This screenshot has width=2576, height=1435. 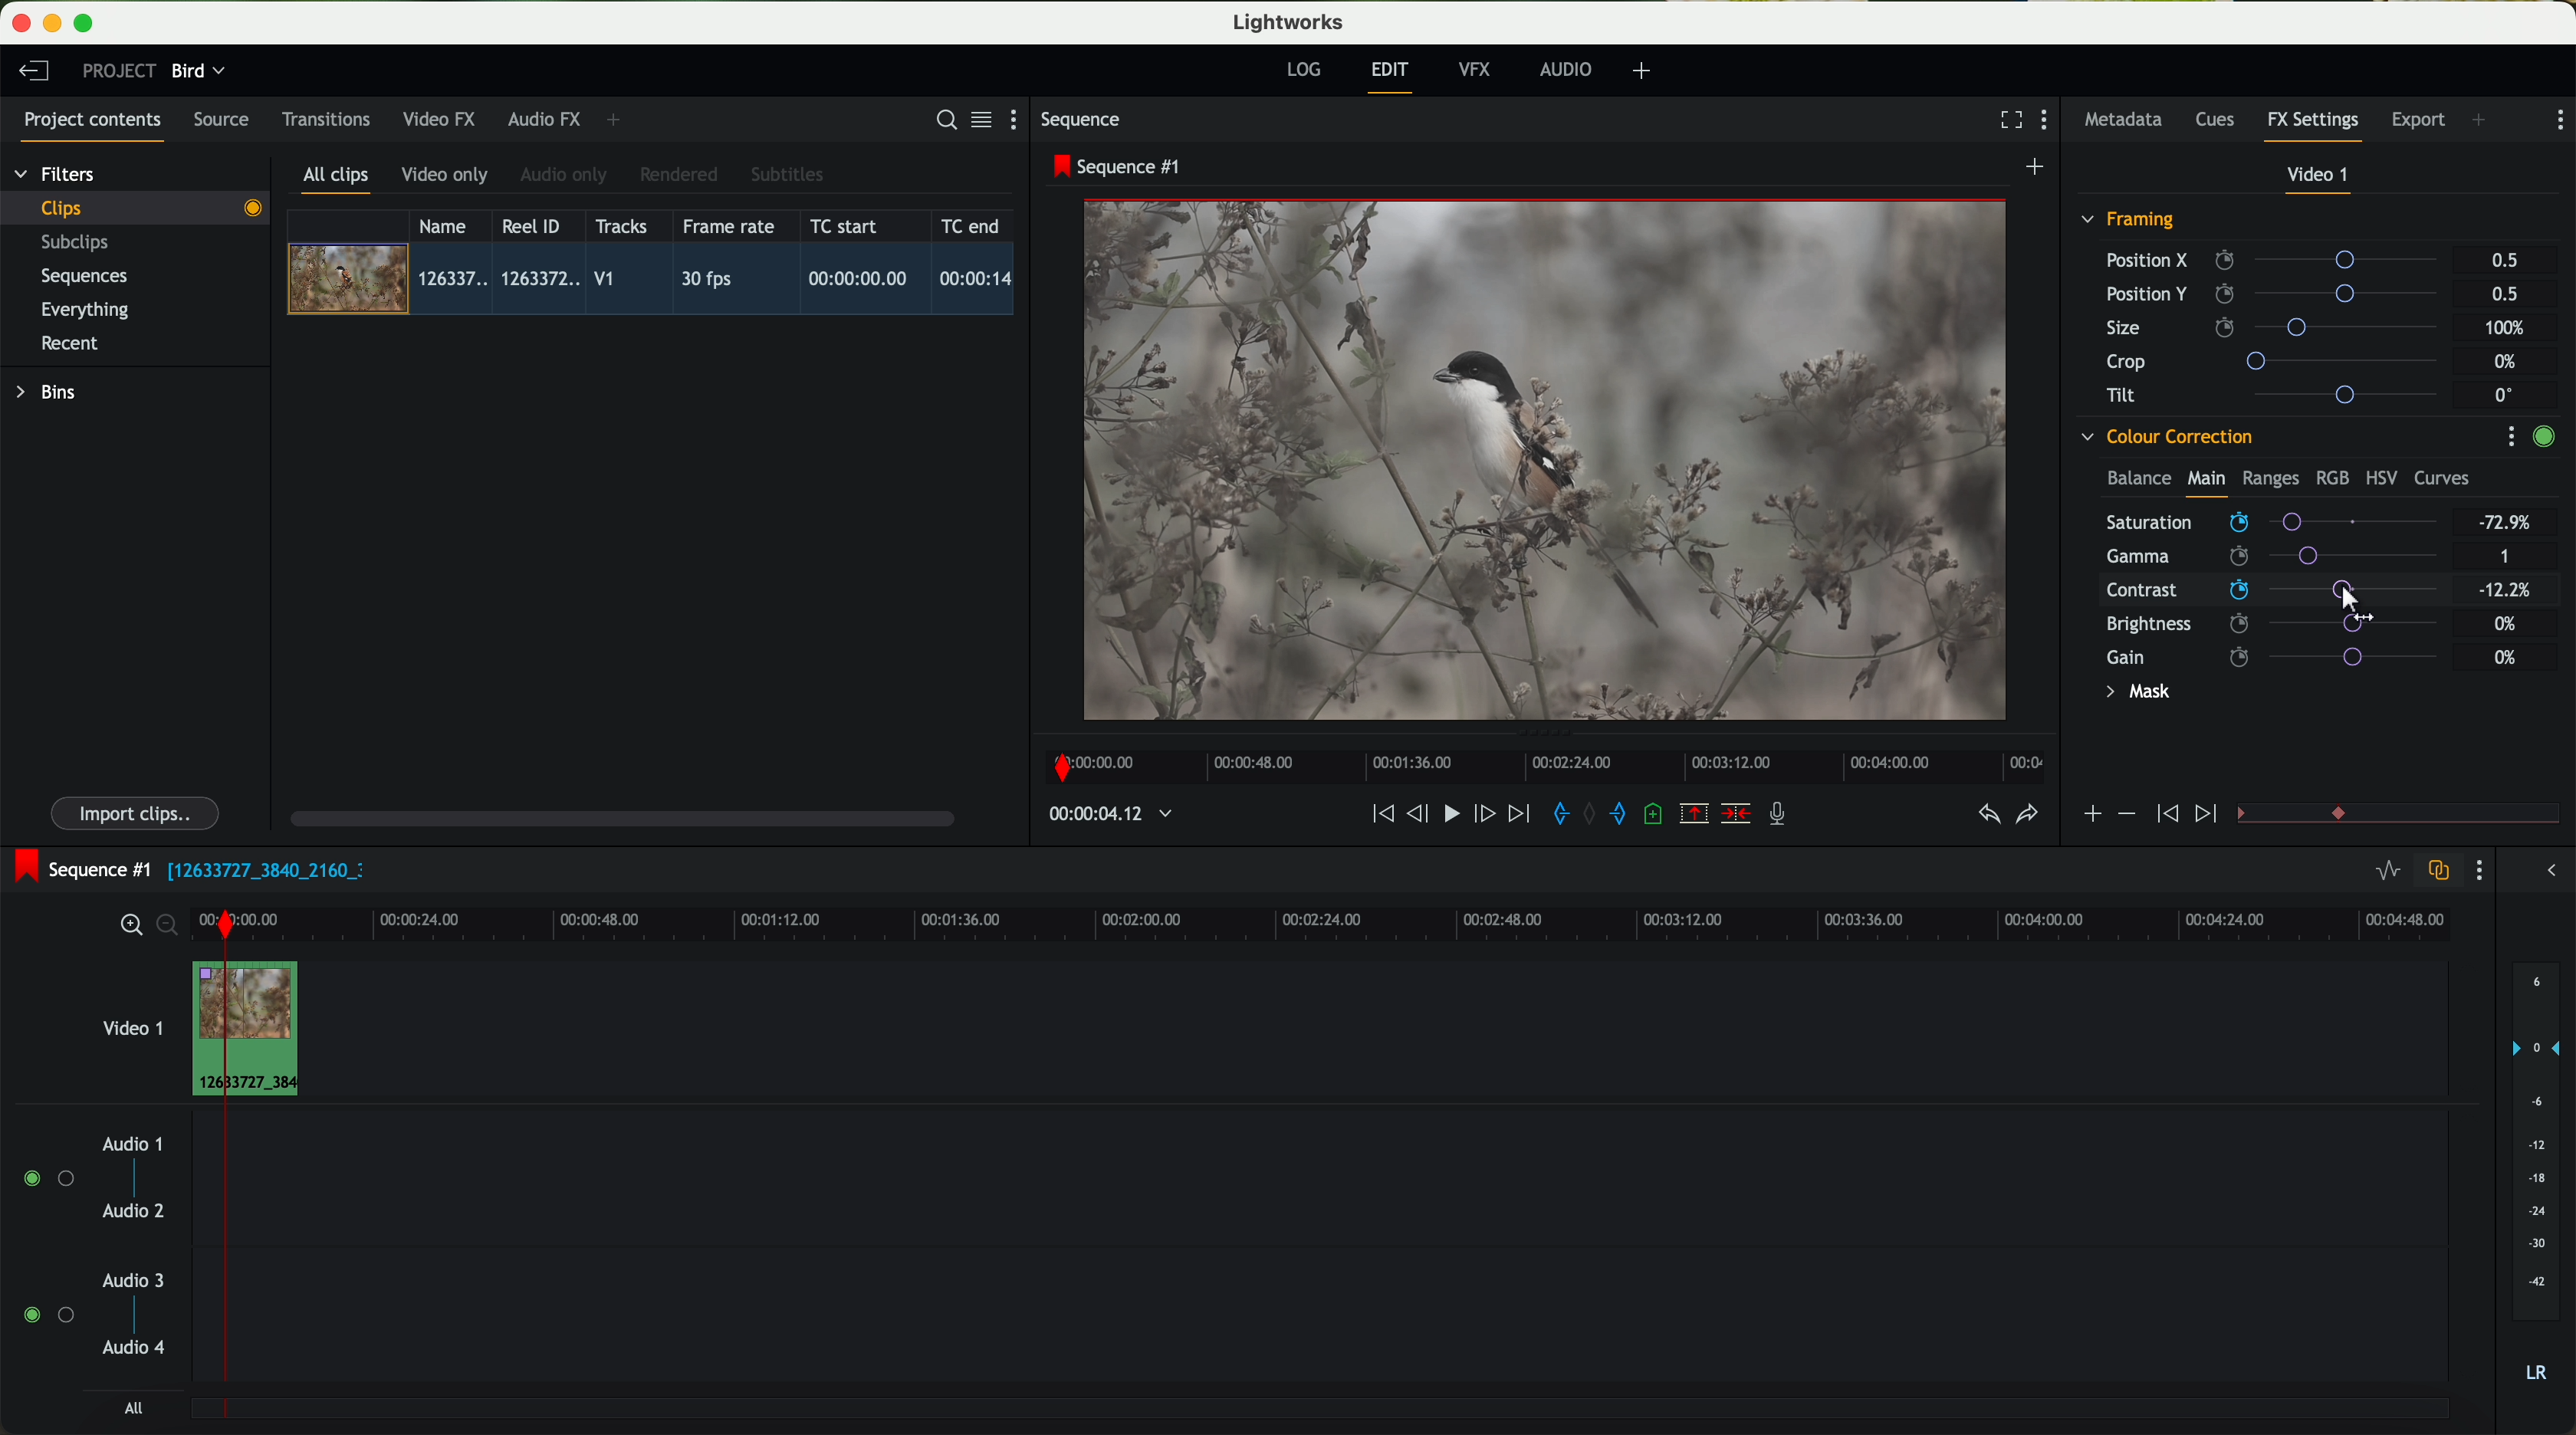 What do you see at coordinates (1100, 815) in the screenshot?
I see `timeline` at bounding box center [1100, 815].